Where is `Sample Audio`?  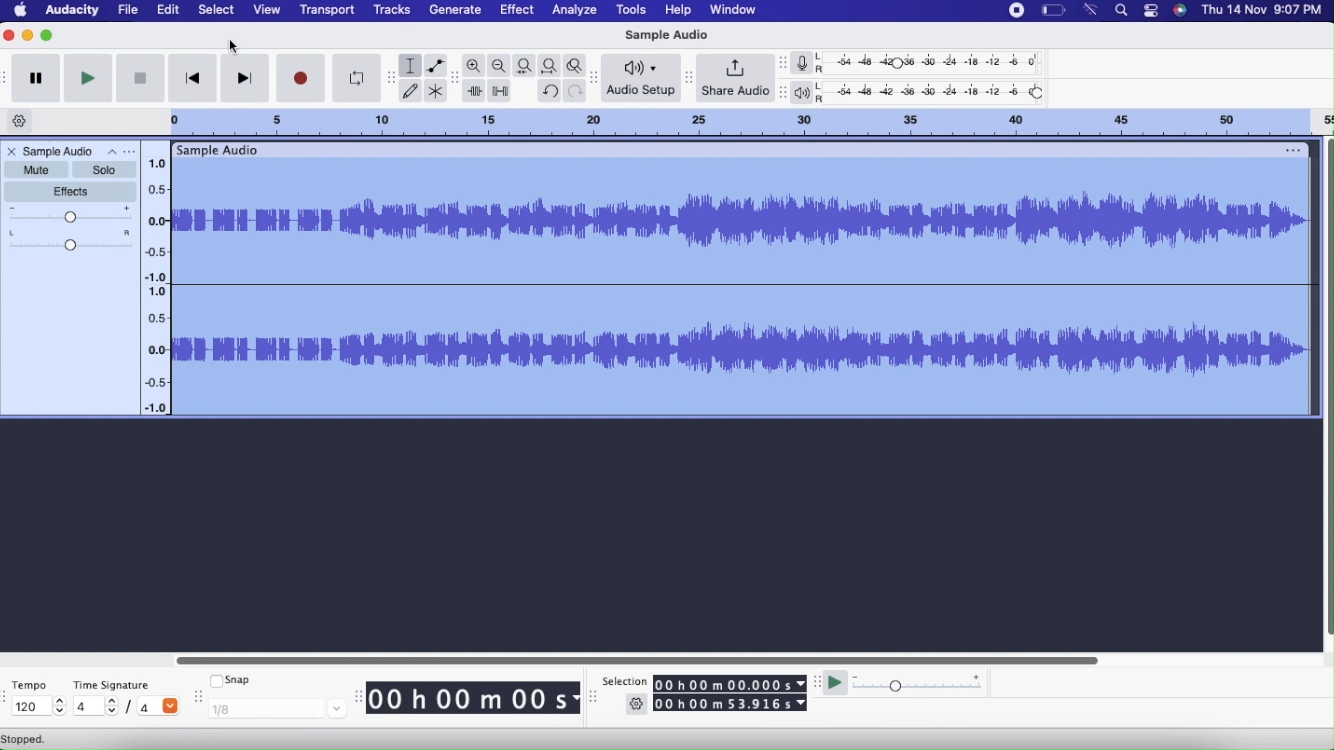 Sample Audio is located at coordinates (665, 38).